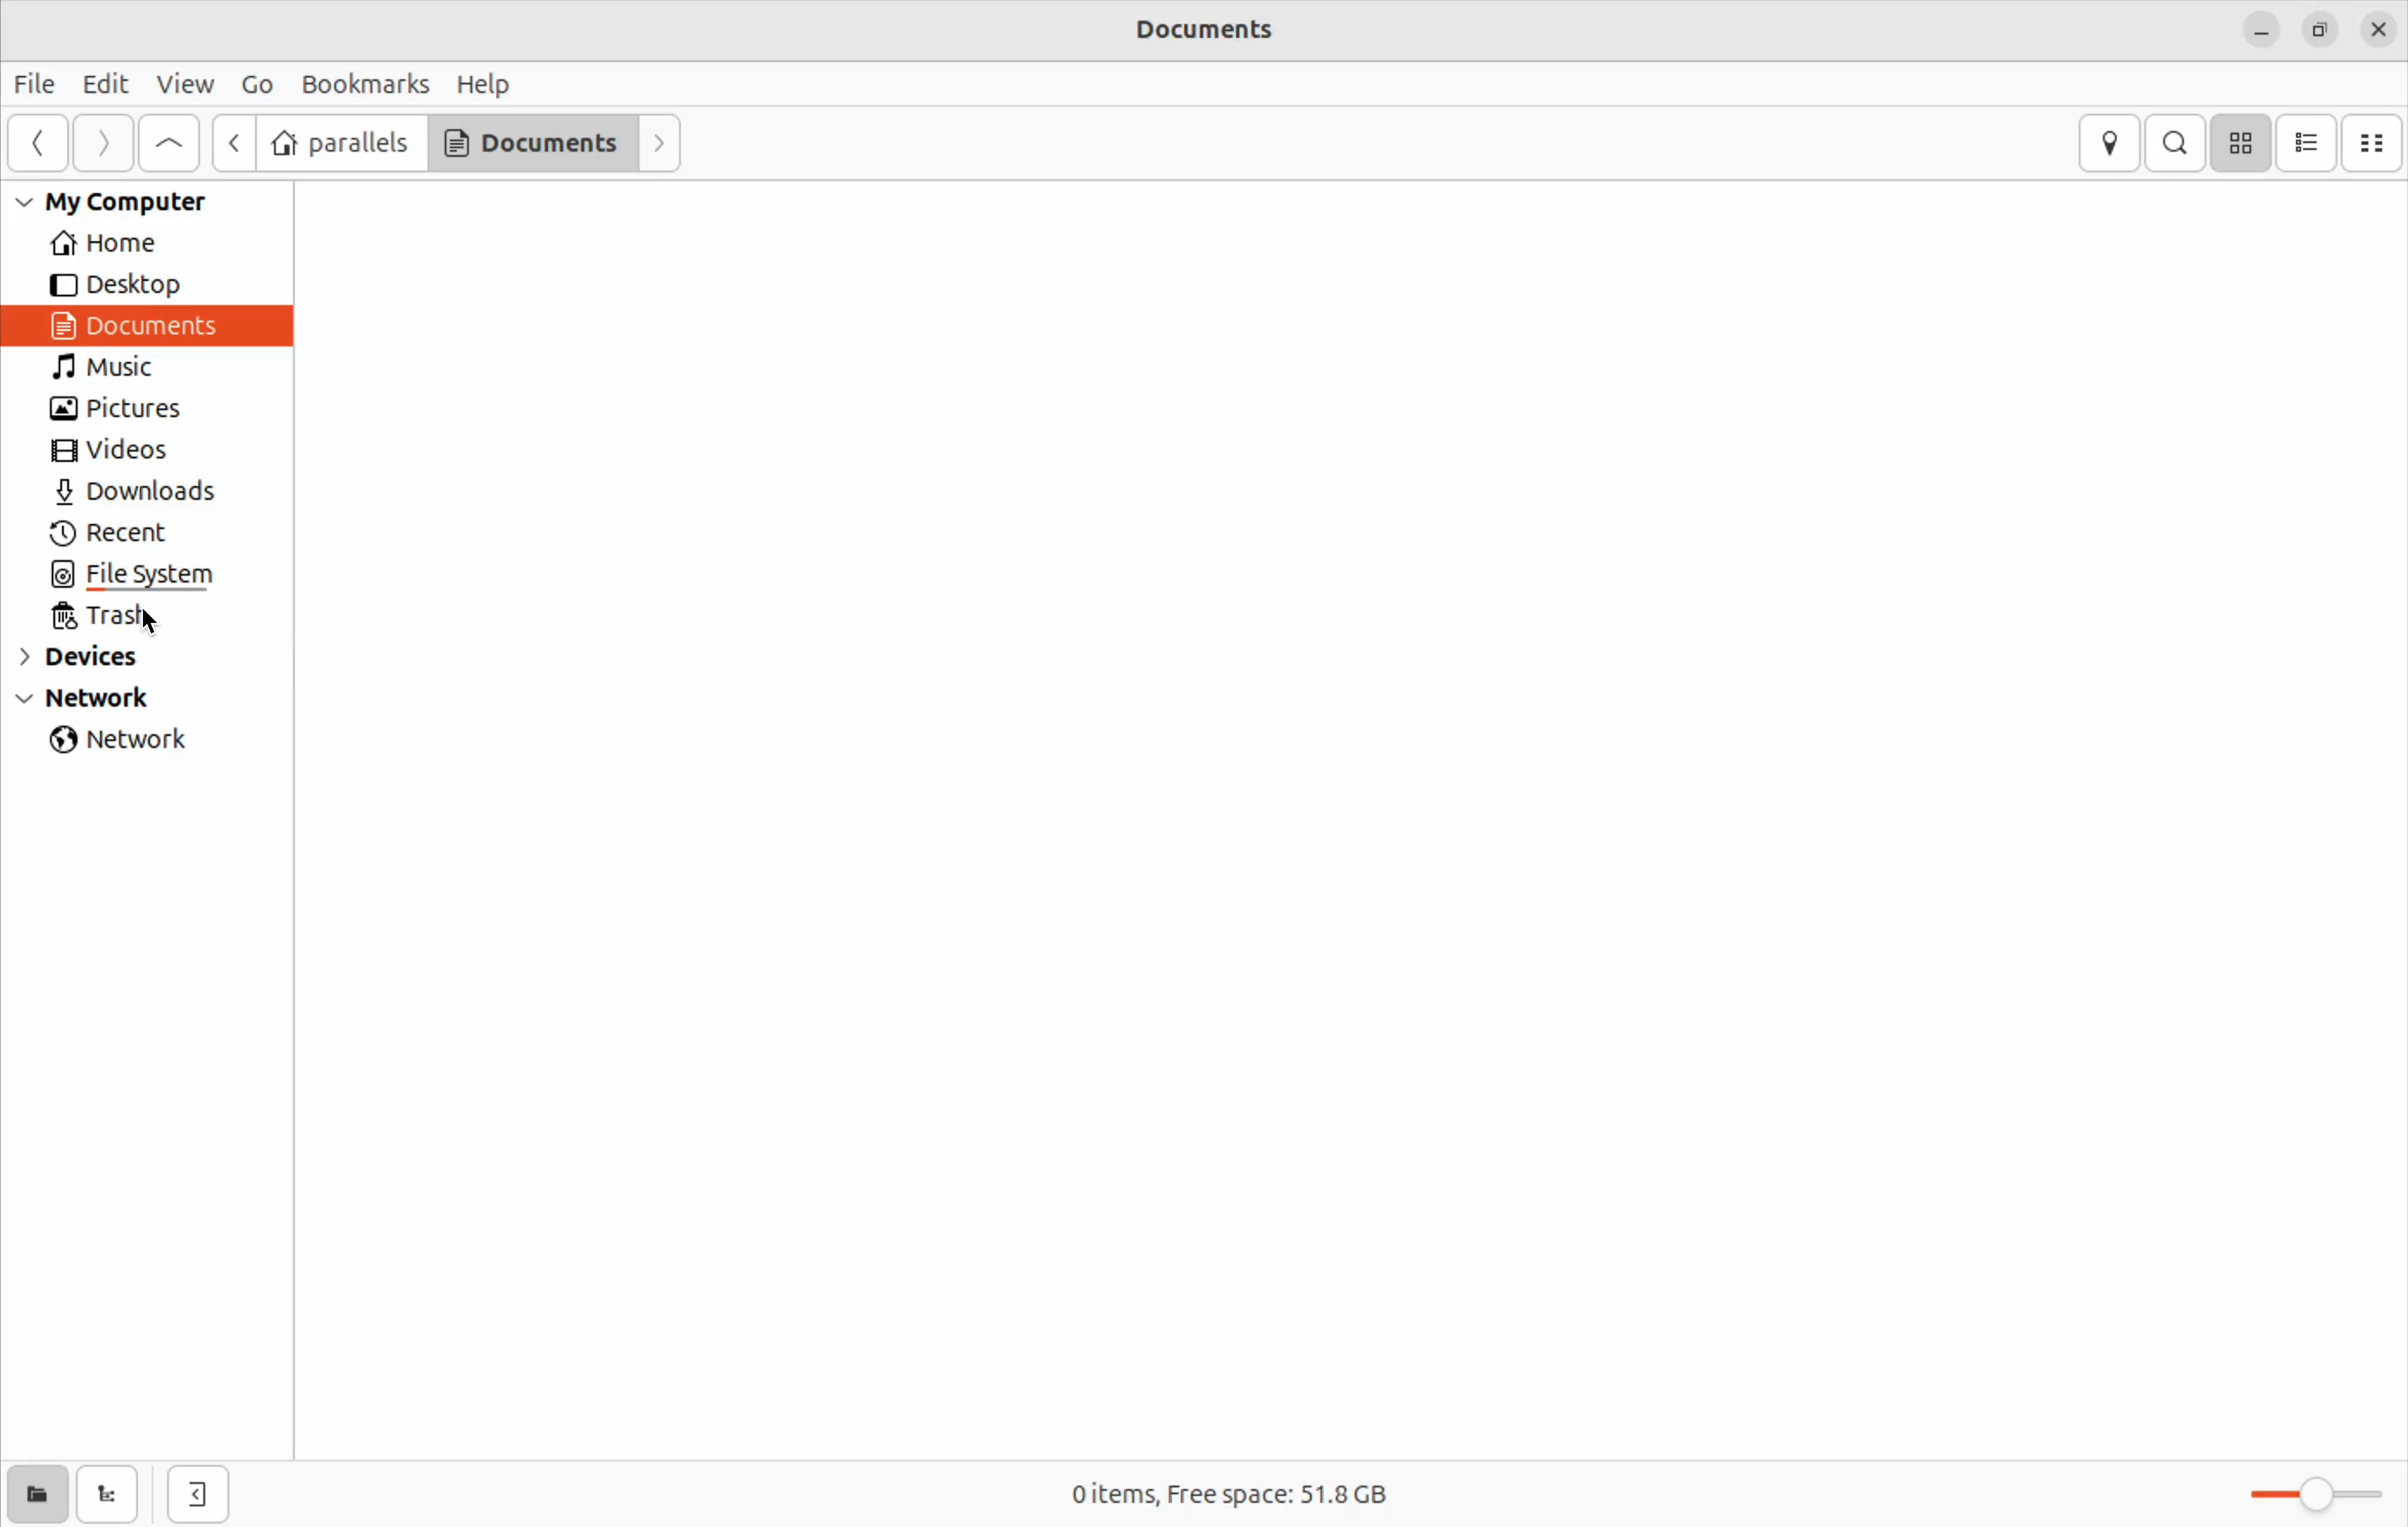 The height and width of the screenshot is (1527, 2408). I want to click on view, so click(184, 82).